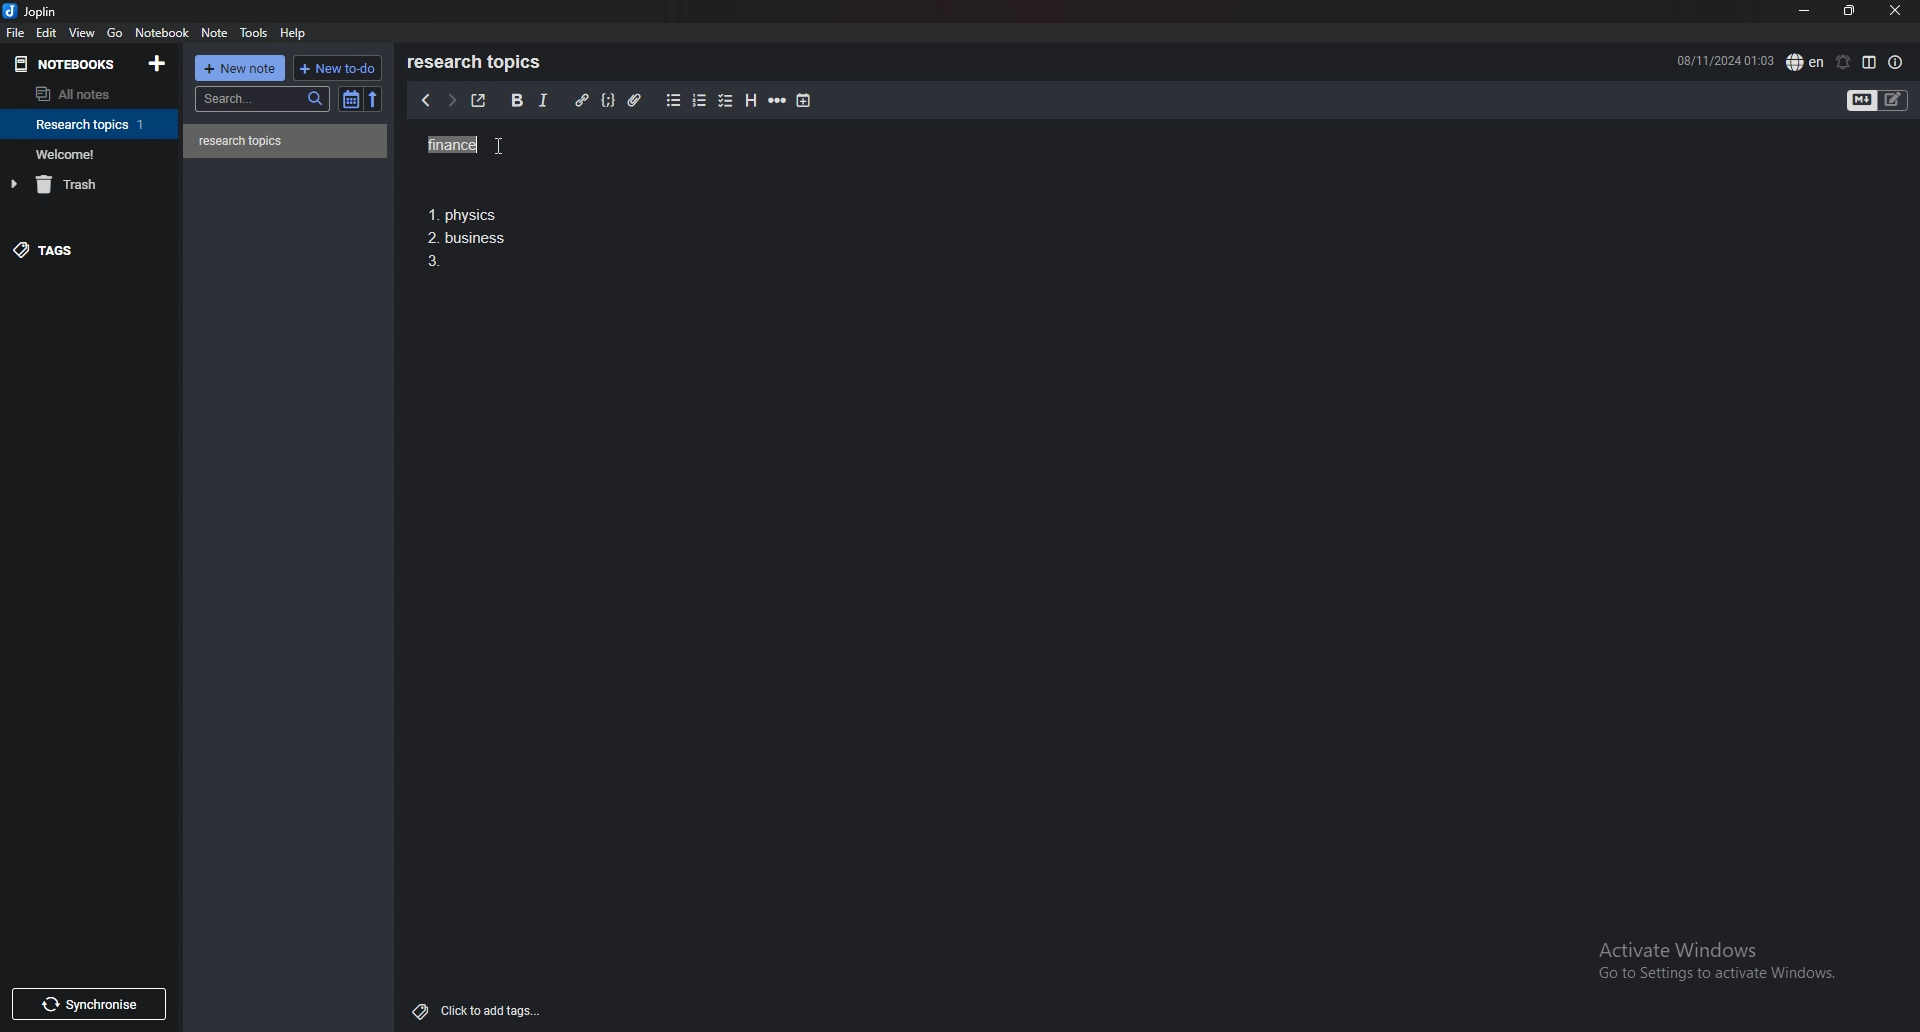  Describe the element at coordinates (16, 33) in the screenshot. I see `file` at that location.